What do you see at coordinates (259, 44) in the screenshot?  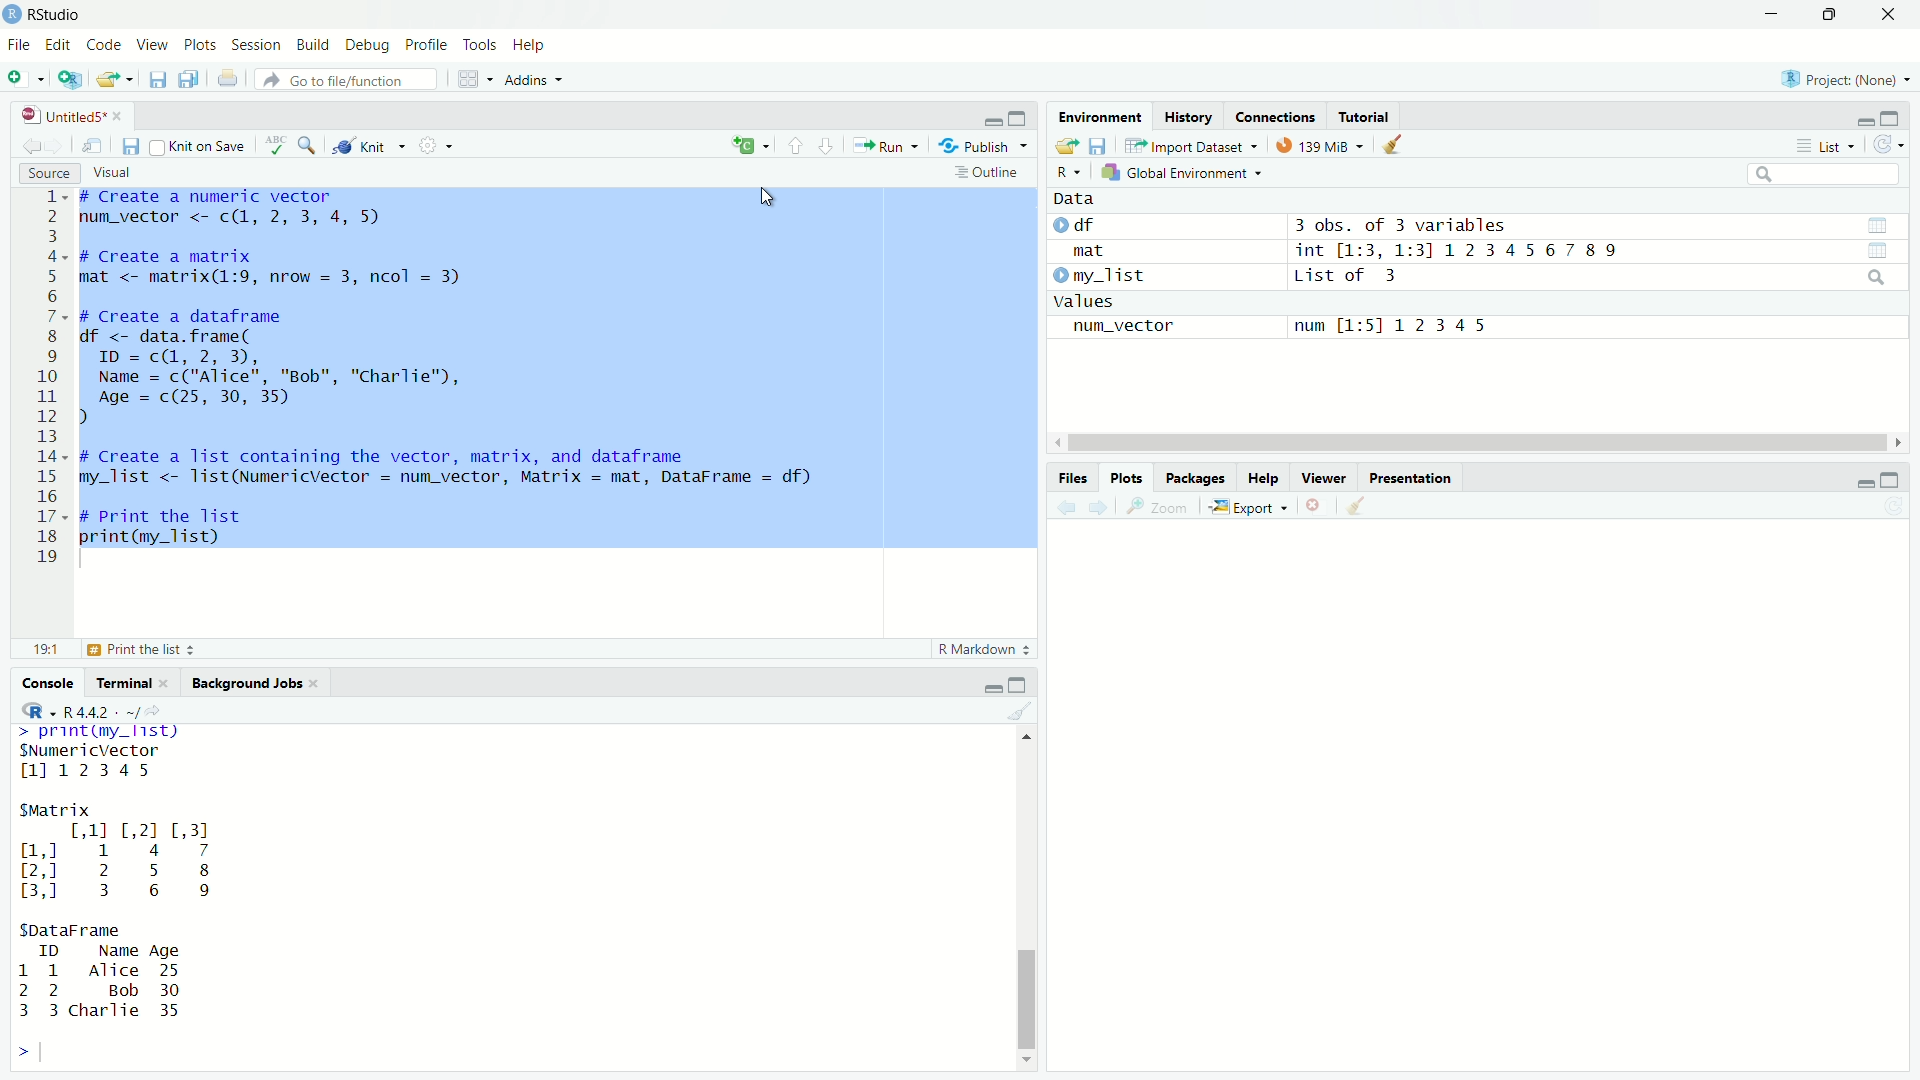 I see `Session` at bounding box center [259, 44].